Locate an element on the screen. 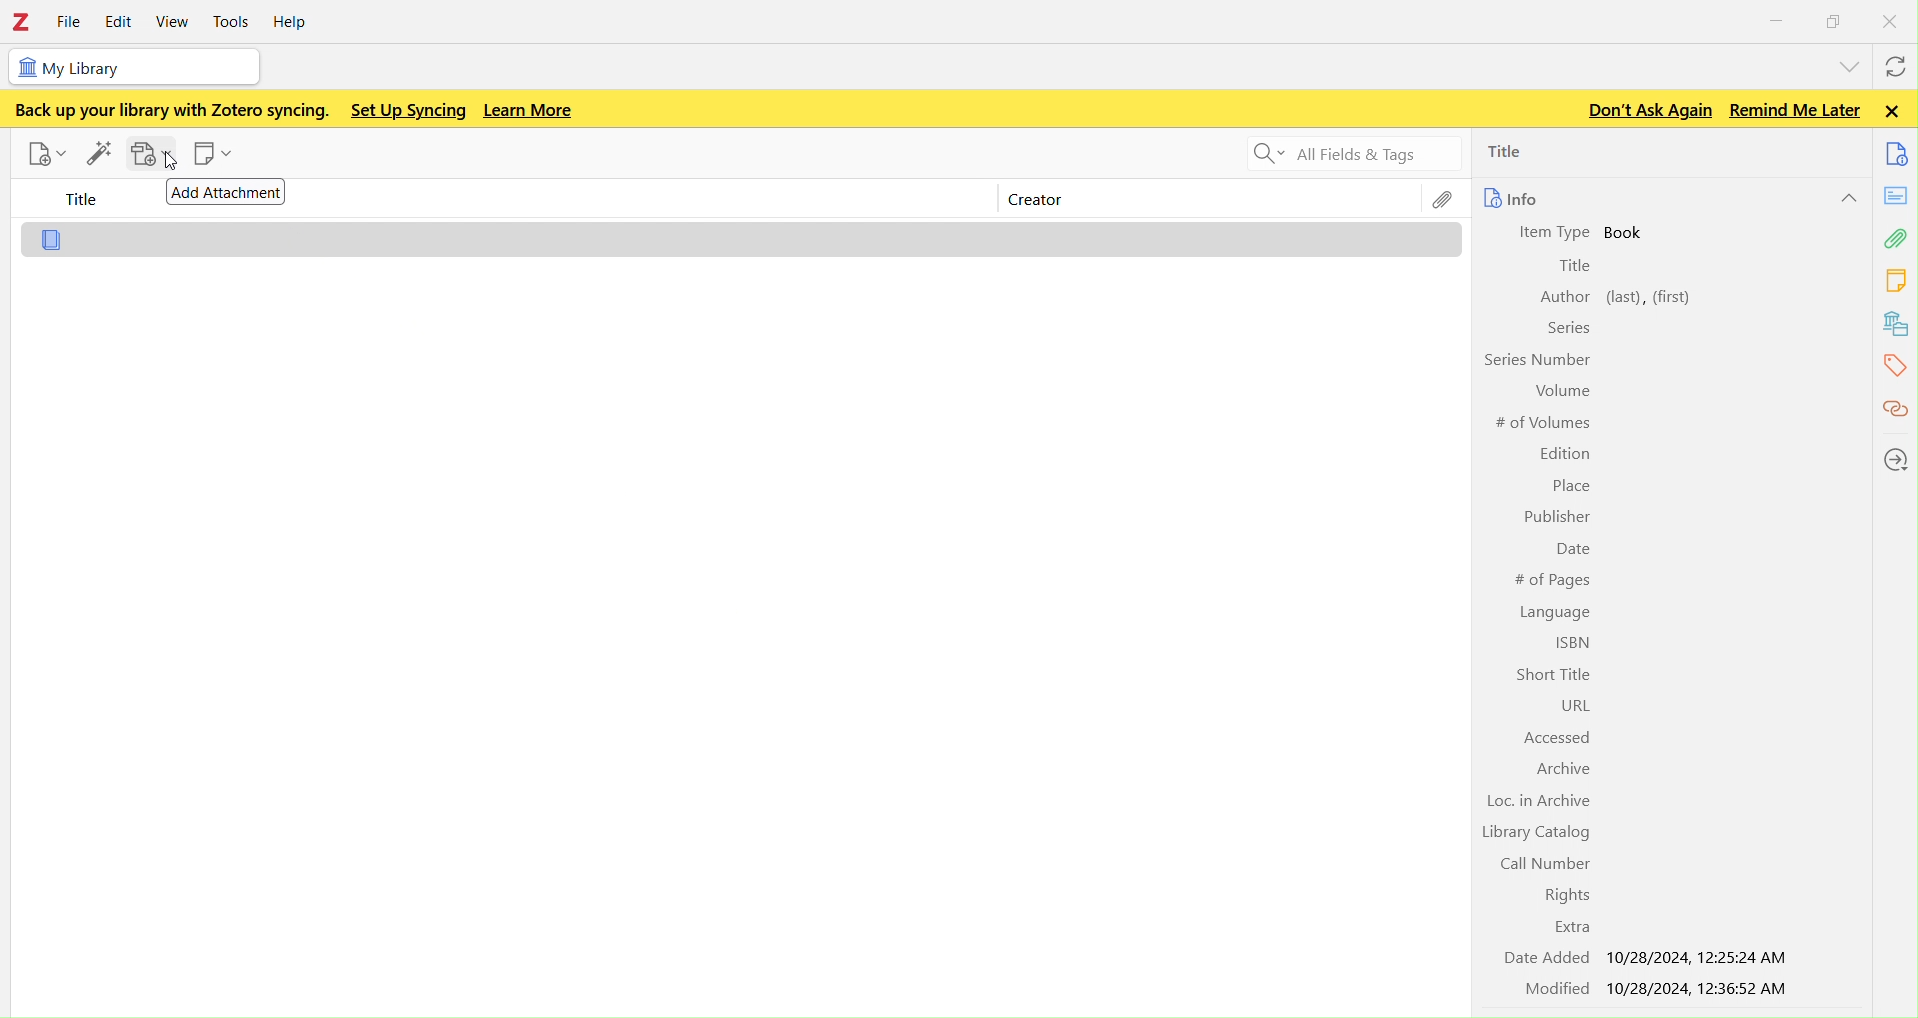 The height and width of the screenshot is (1018, 1918). tags is located at coordinates (1897, 365).